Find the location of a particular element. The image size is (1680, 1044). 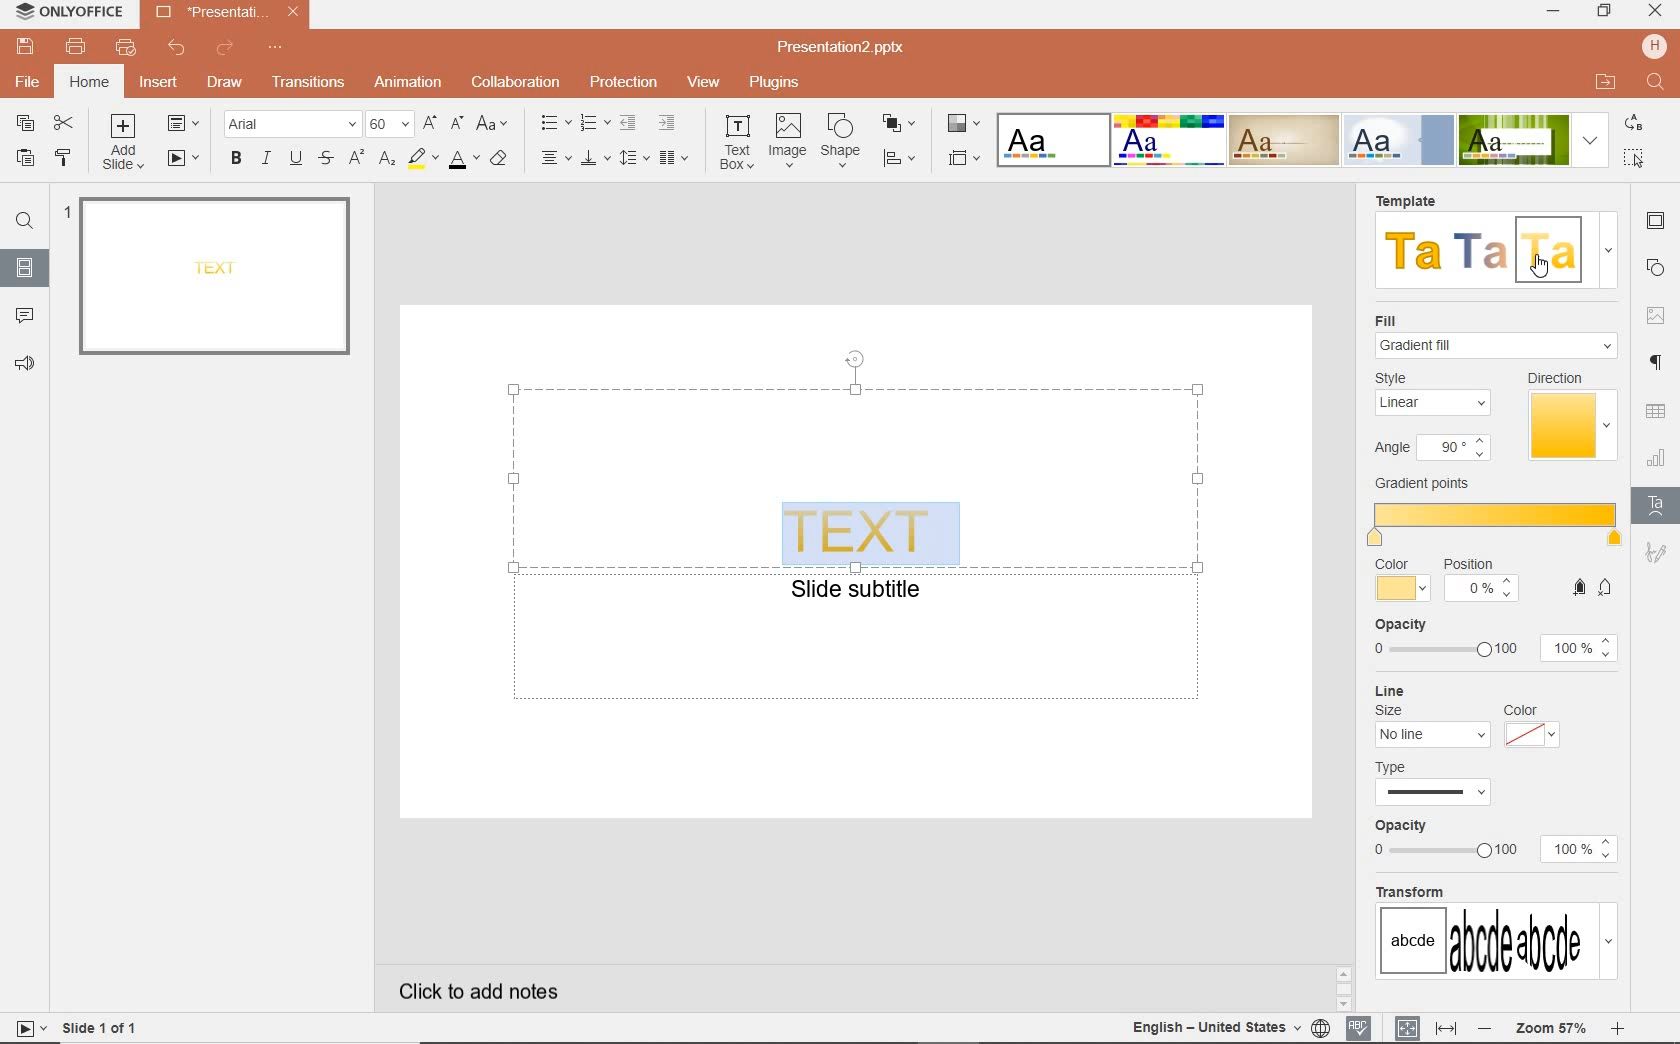

BULLETS is located at coordinates (555, 123).